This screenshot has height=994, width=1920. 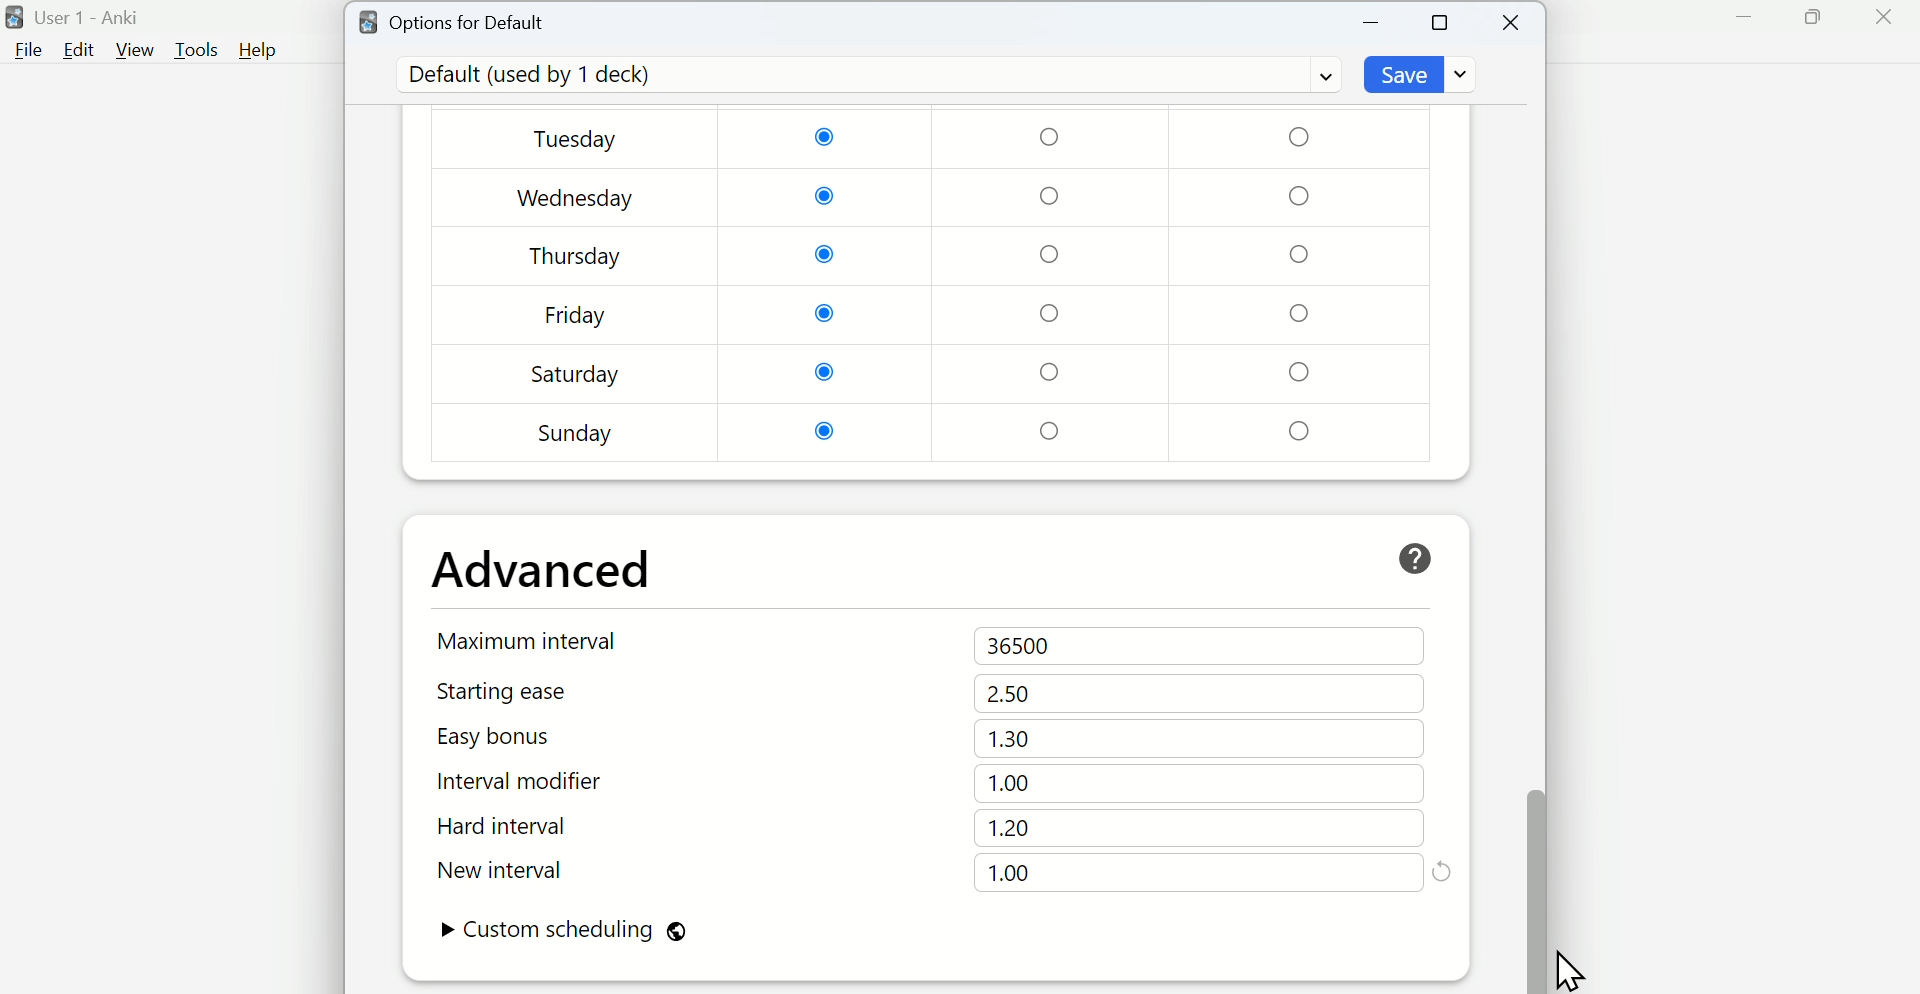 What do you see at coordinates (1442, 870) in the screenshot?
I see `Refresh` at bounding box center [1442, 870].